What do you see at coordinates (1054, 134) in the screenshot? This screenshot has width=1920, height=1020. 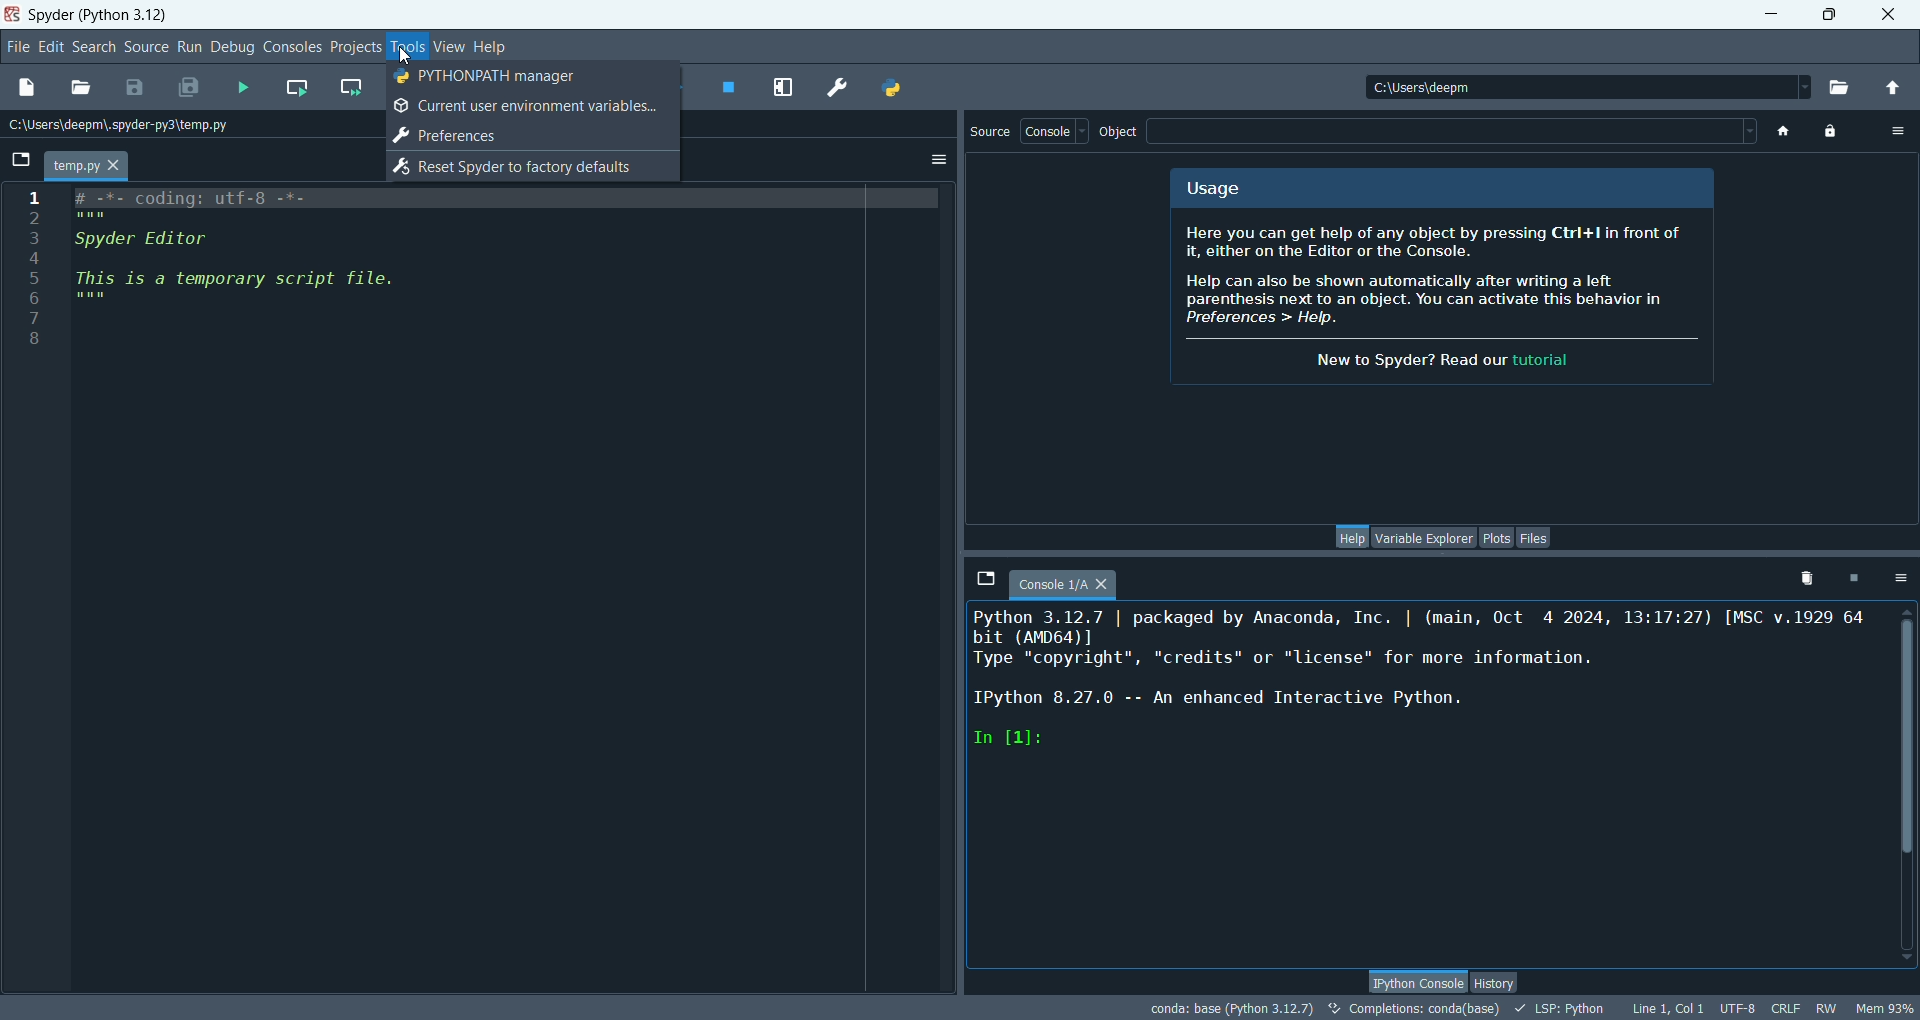 I see `console` at bounding box center [1054, 134].